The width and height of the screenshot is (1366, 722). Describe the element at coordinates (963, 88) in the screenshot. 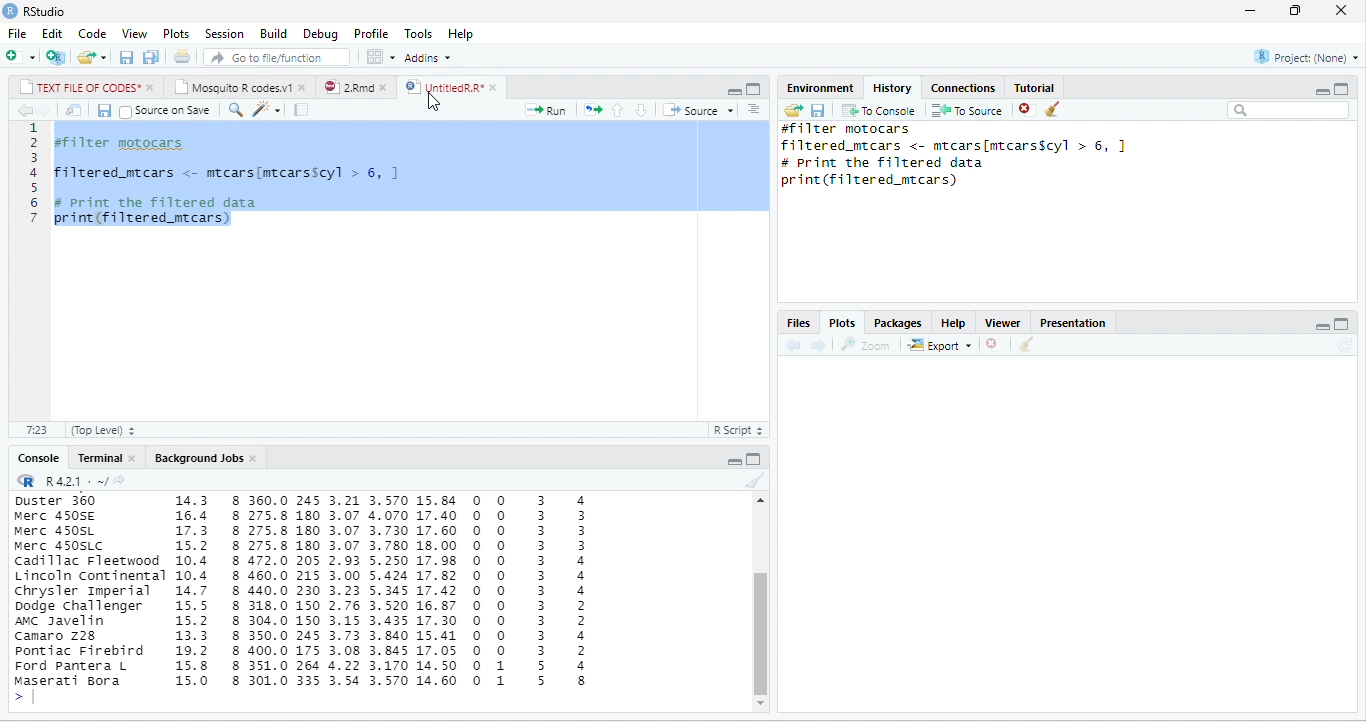

I see `Connections` at that location.